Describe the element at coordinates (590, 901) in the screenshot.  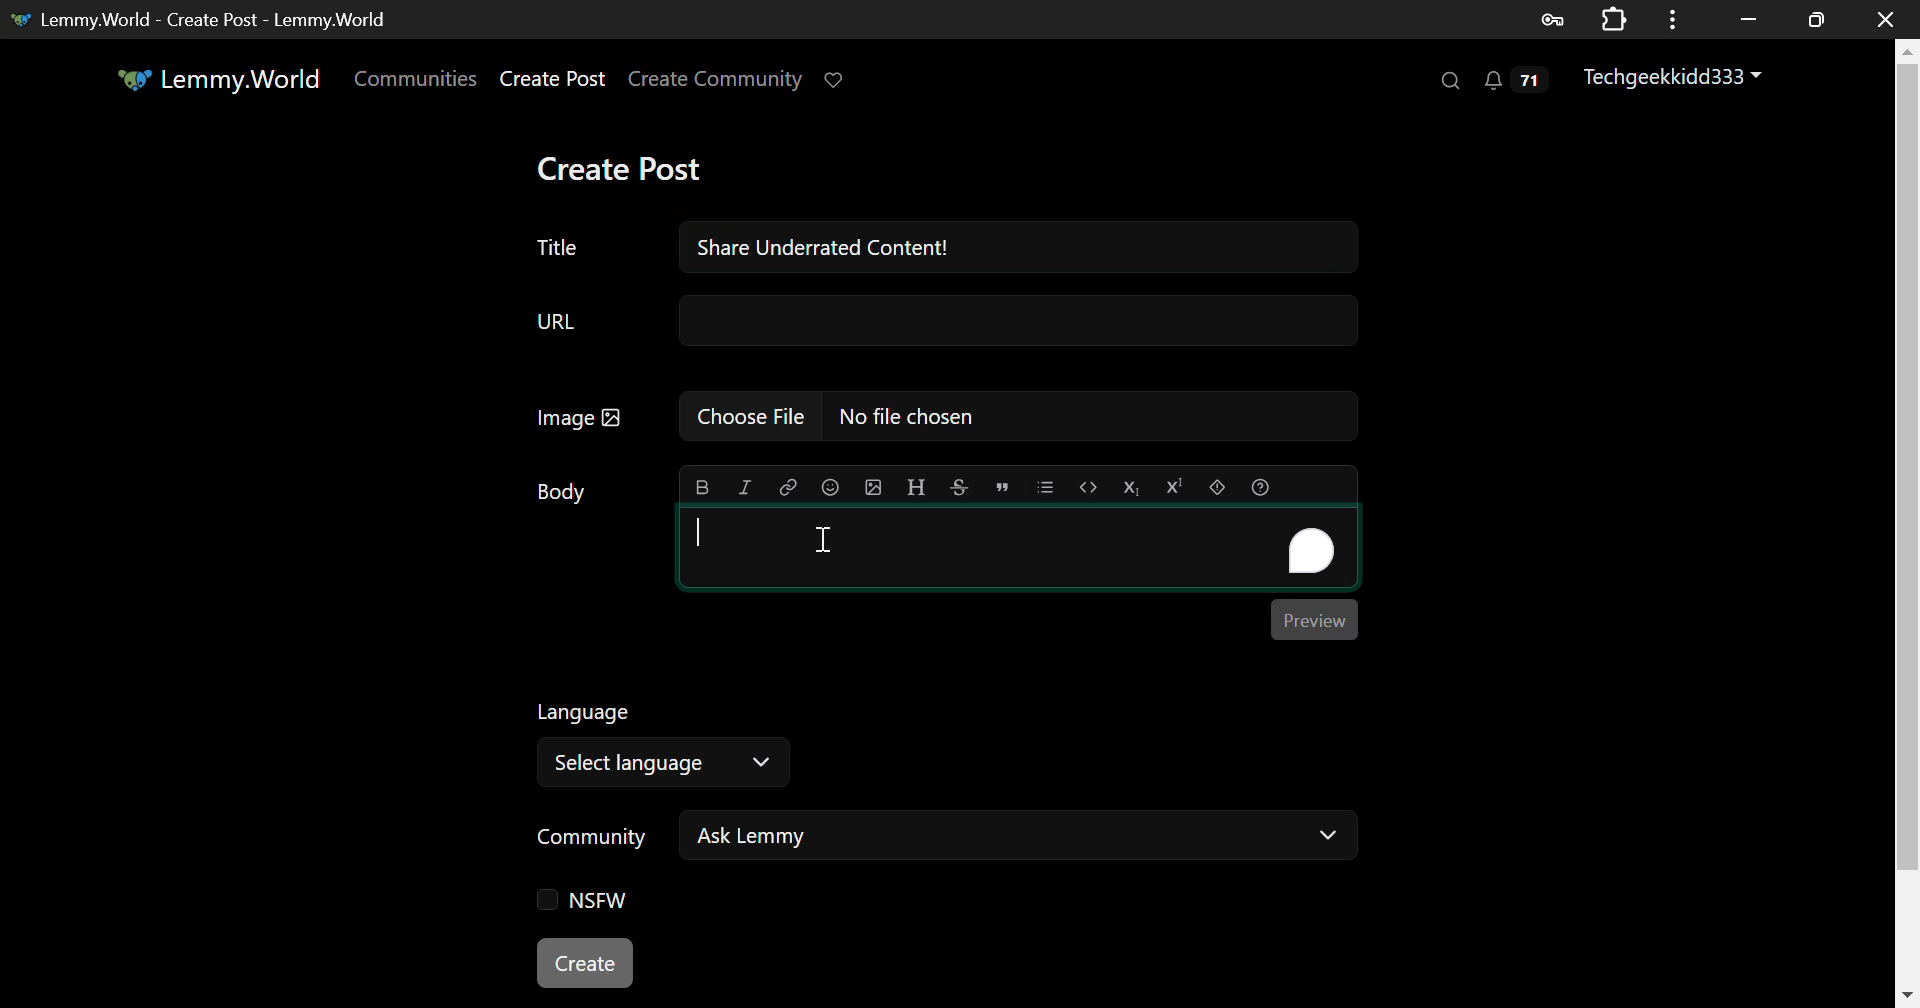
I see `NSFW Checkbox` at that location.